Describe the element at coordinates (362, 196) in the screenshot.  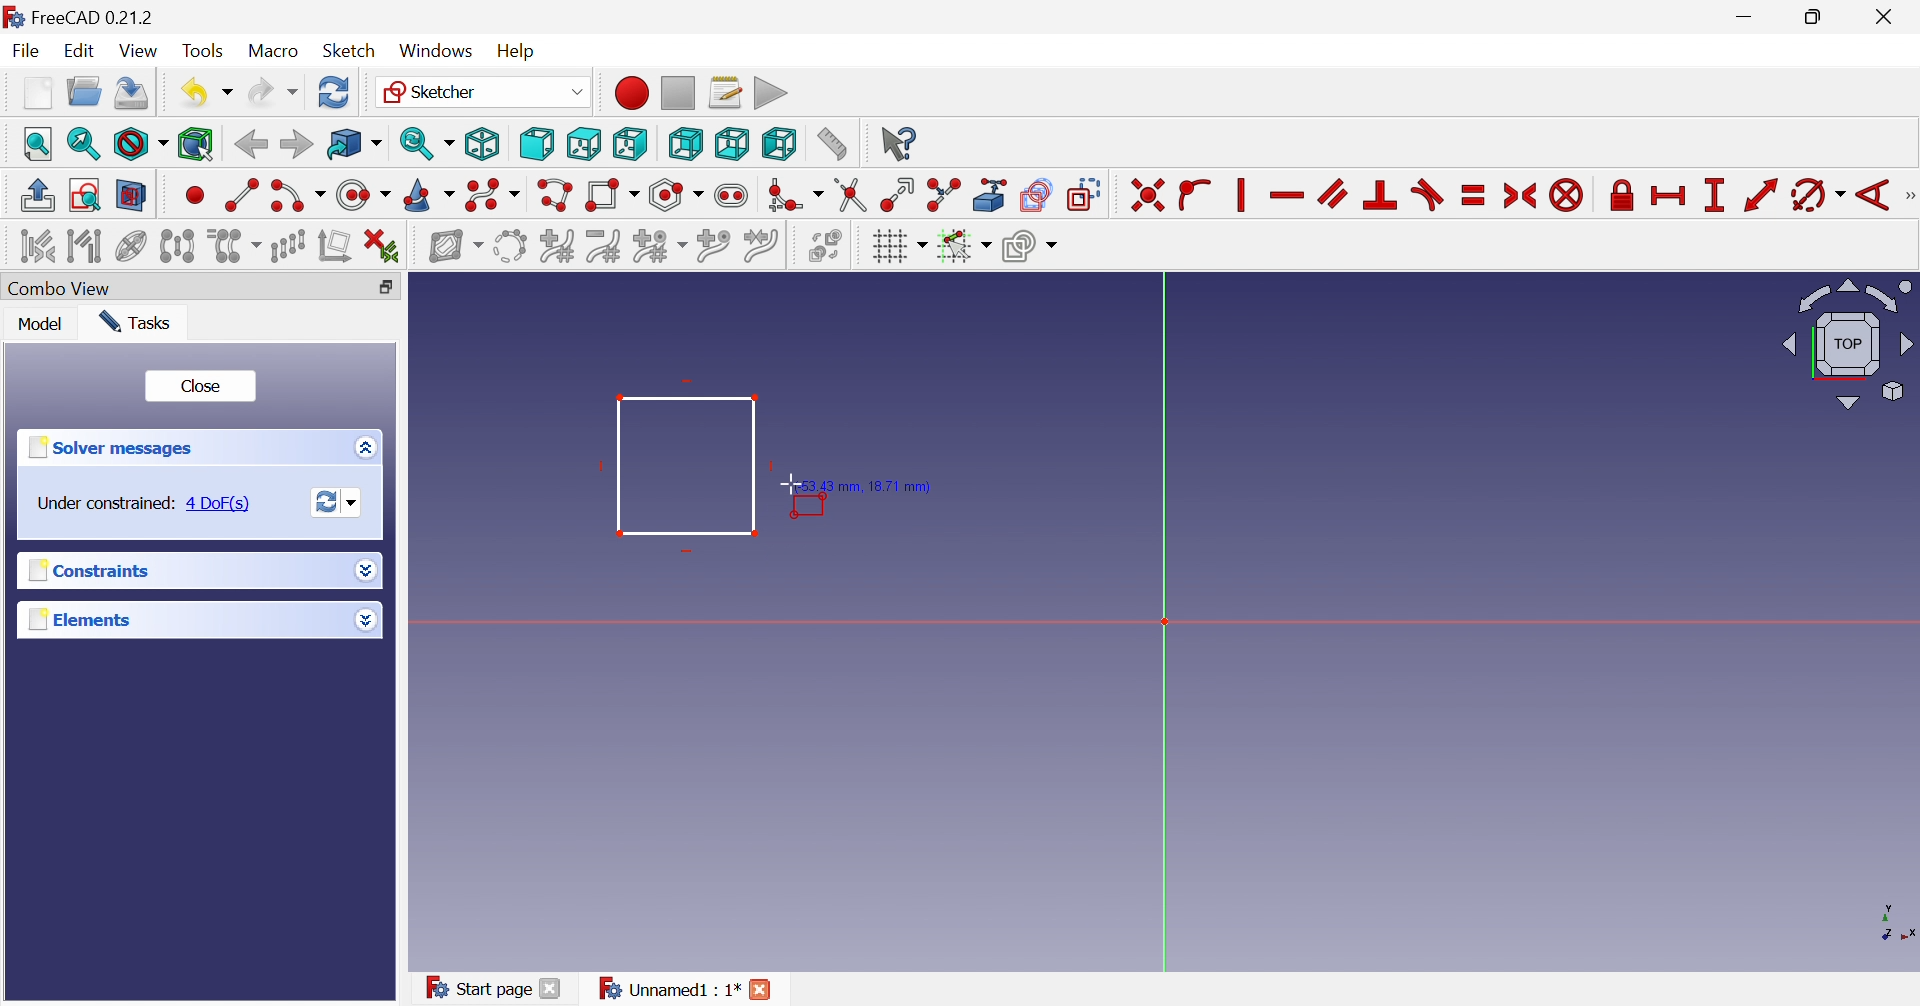
I see `Create circle` at that location.